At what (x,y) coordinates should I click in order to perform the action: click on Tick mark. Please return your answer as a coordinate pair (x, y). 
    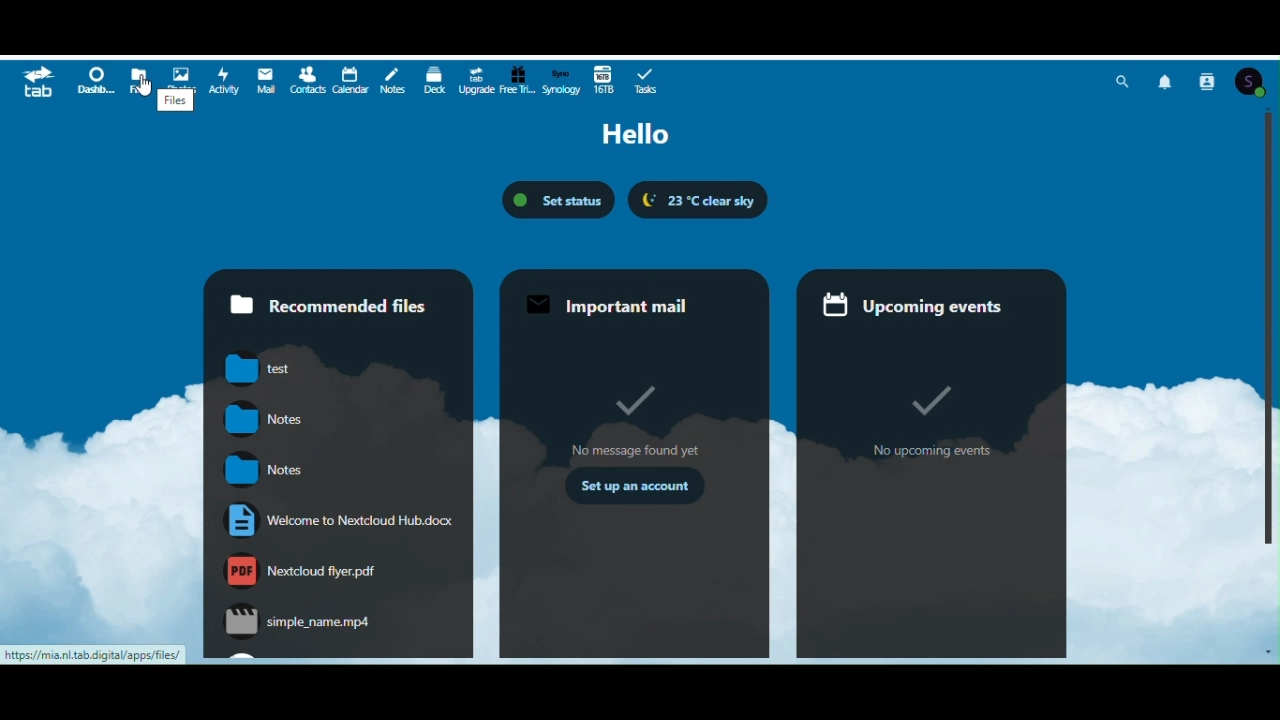
    Looking at the image, I should click on (639, 403).